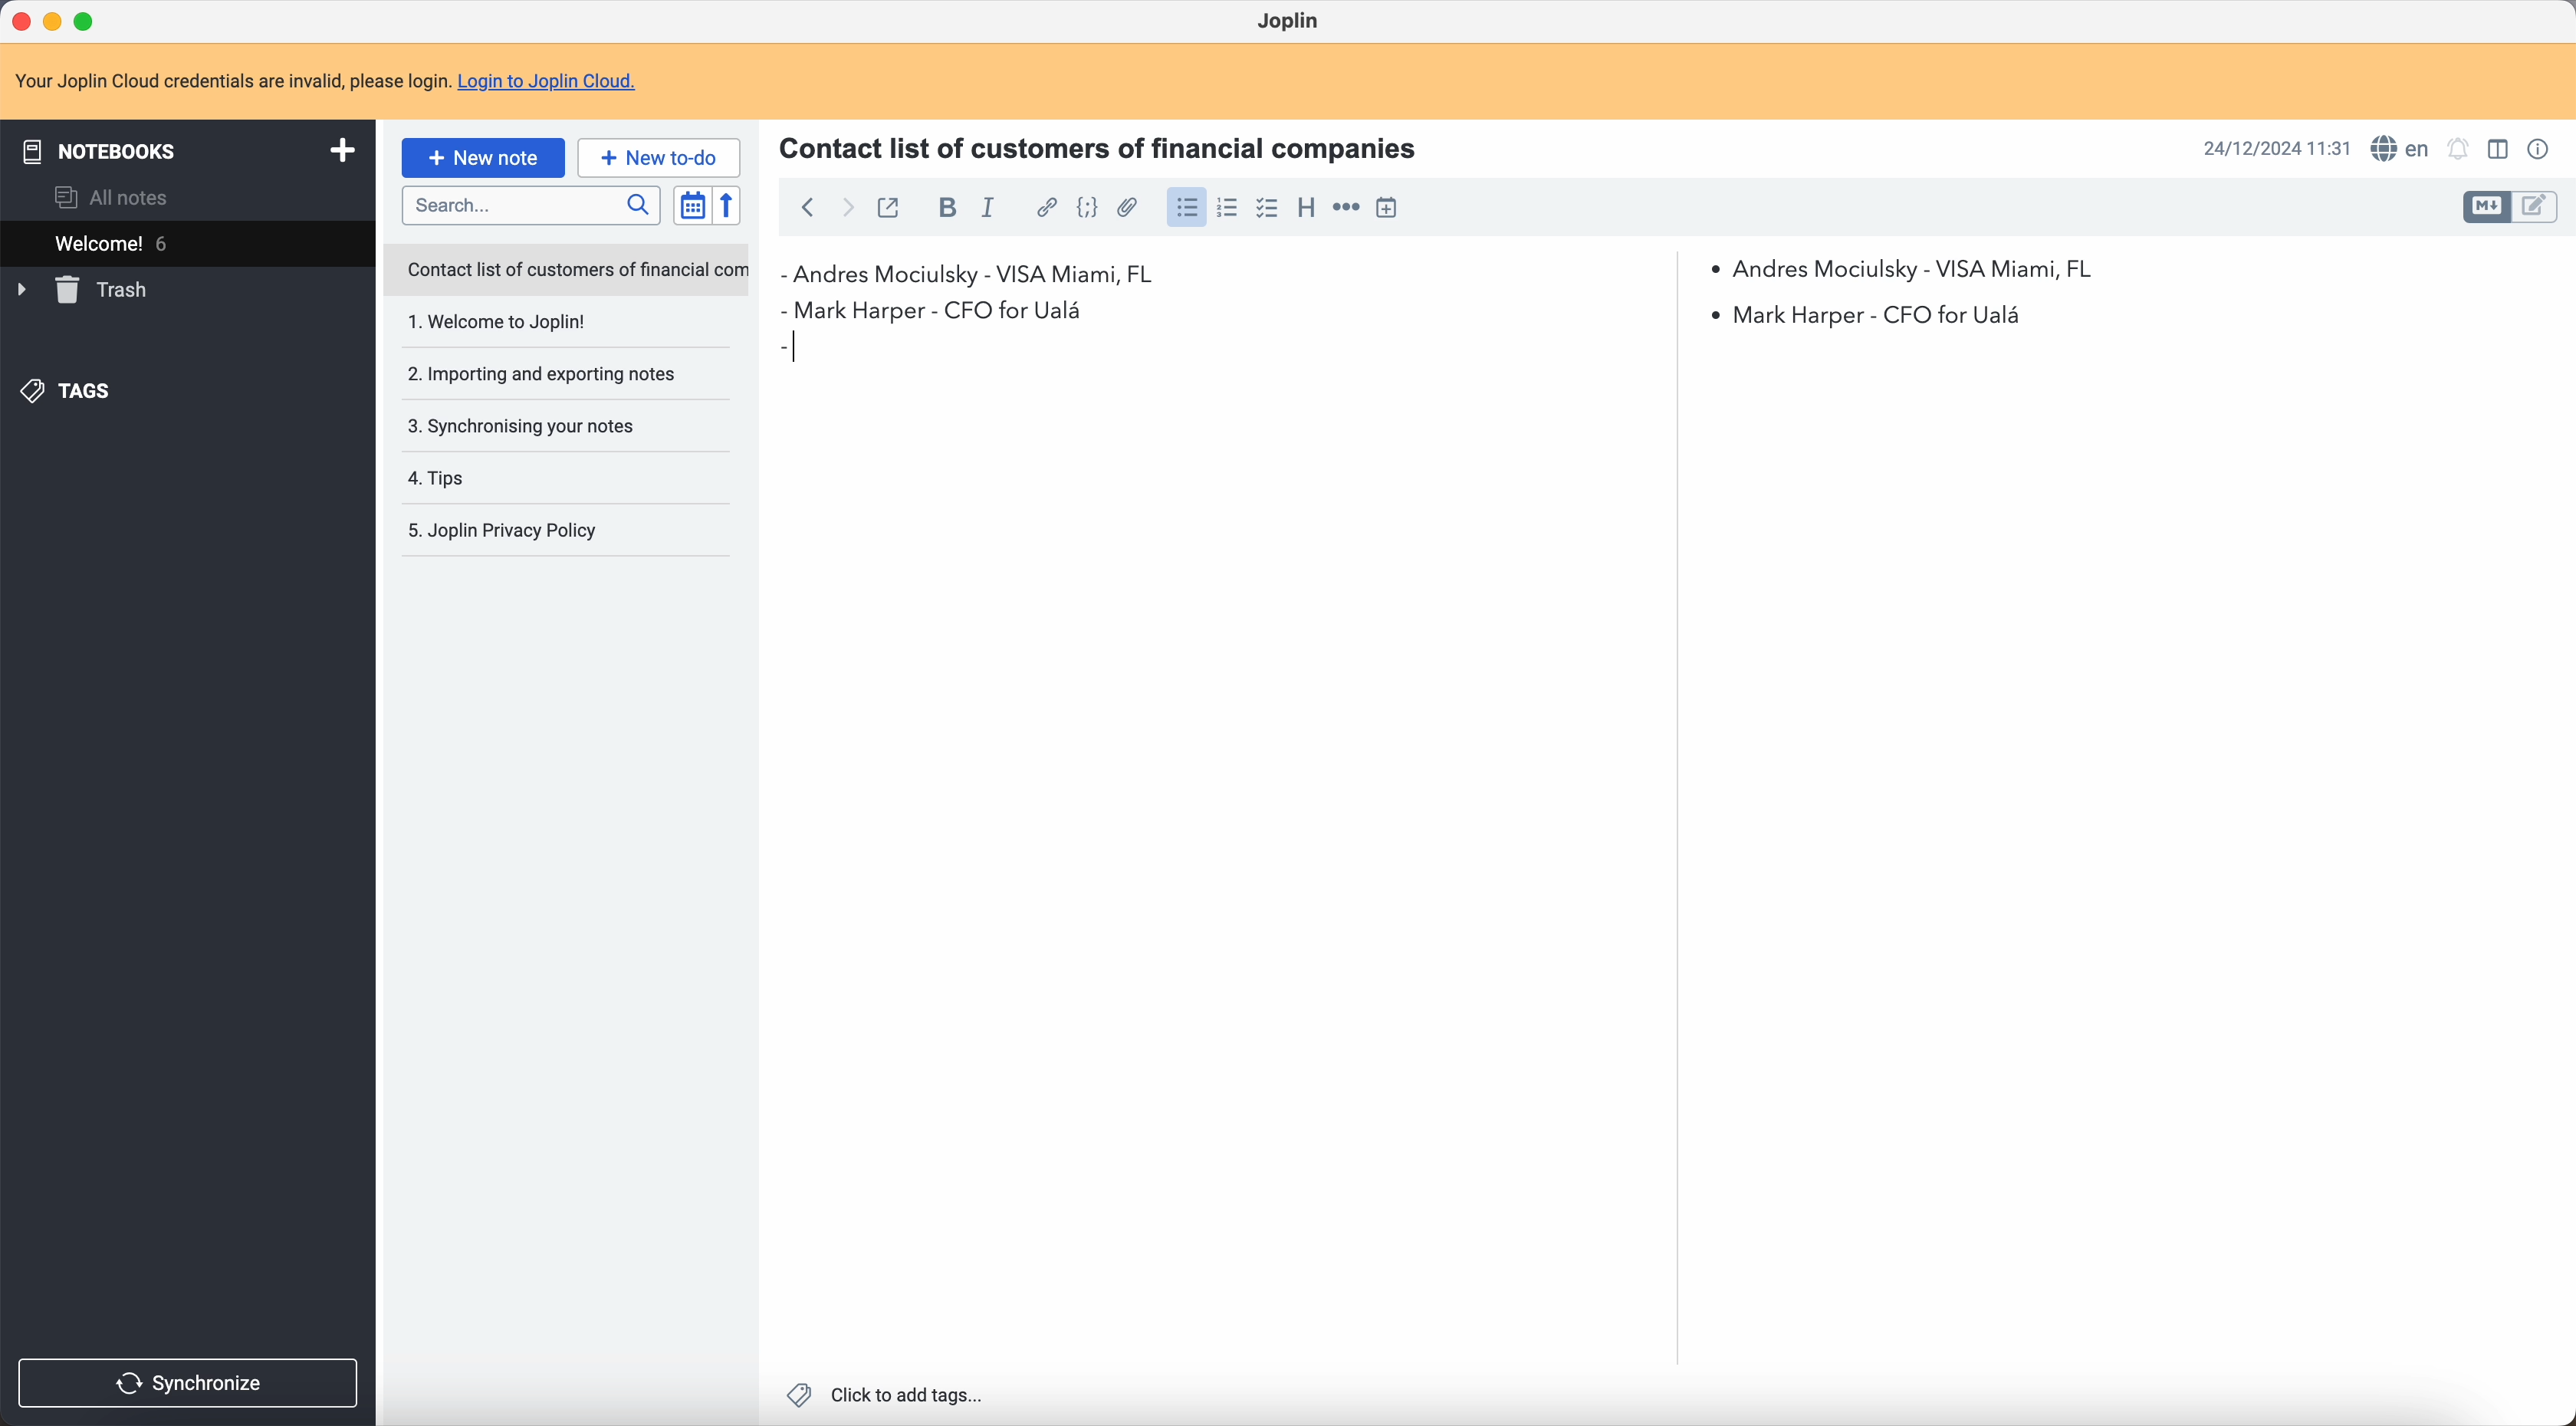 This screenshot has height=1426, width=2576. What do you see at coordinates (2489, 208) in the screenshot?
I see `toggle edit layout` at bounding box center [2489, 208].